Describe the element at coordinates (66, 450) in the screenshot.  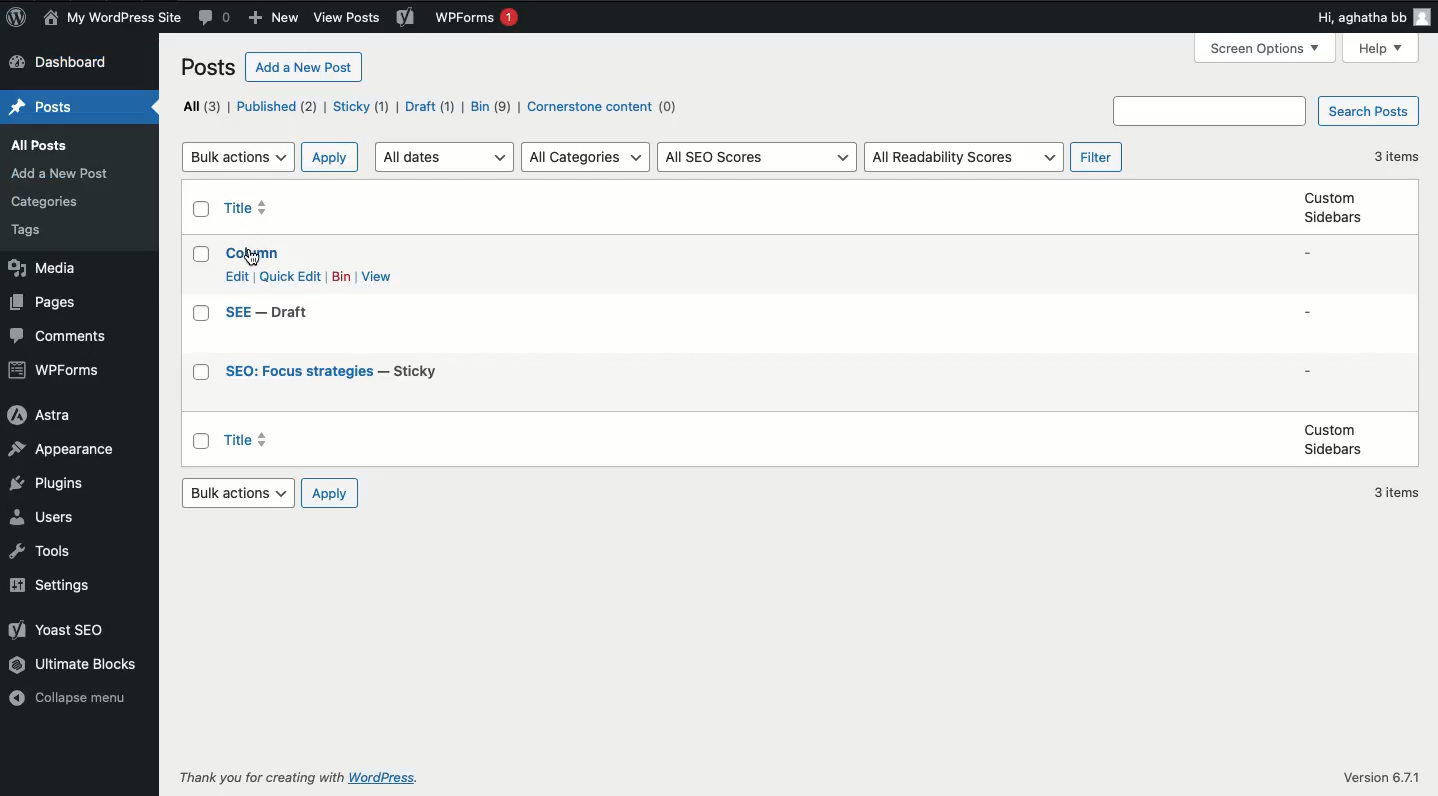
I see `Appearance` at that location.